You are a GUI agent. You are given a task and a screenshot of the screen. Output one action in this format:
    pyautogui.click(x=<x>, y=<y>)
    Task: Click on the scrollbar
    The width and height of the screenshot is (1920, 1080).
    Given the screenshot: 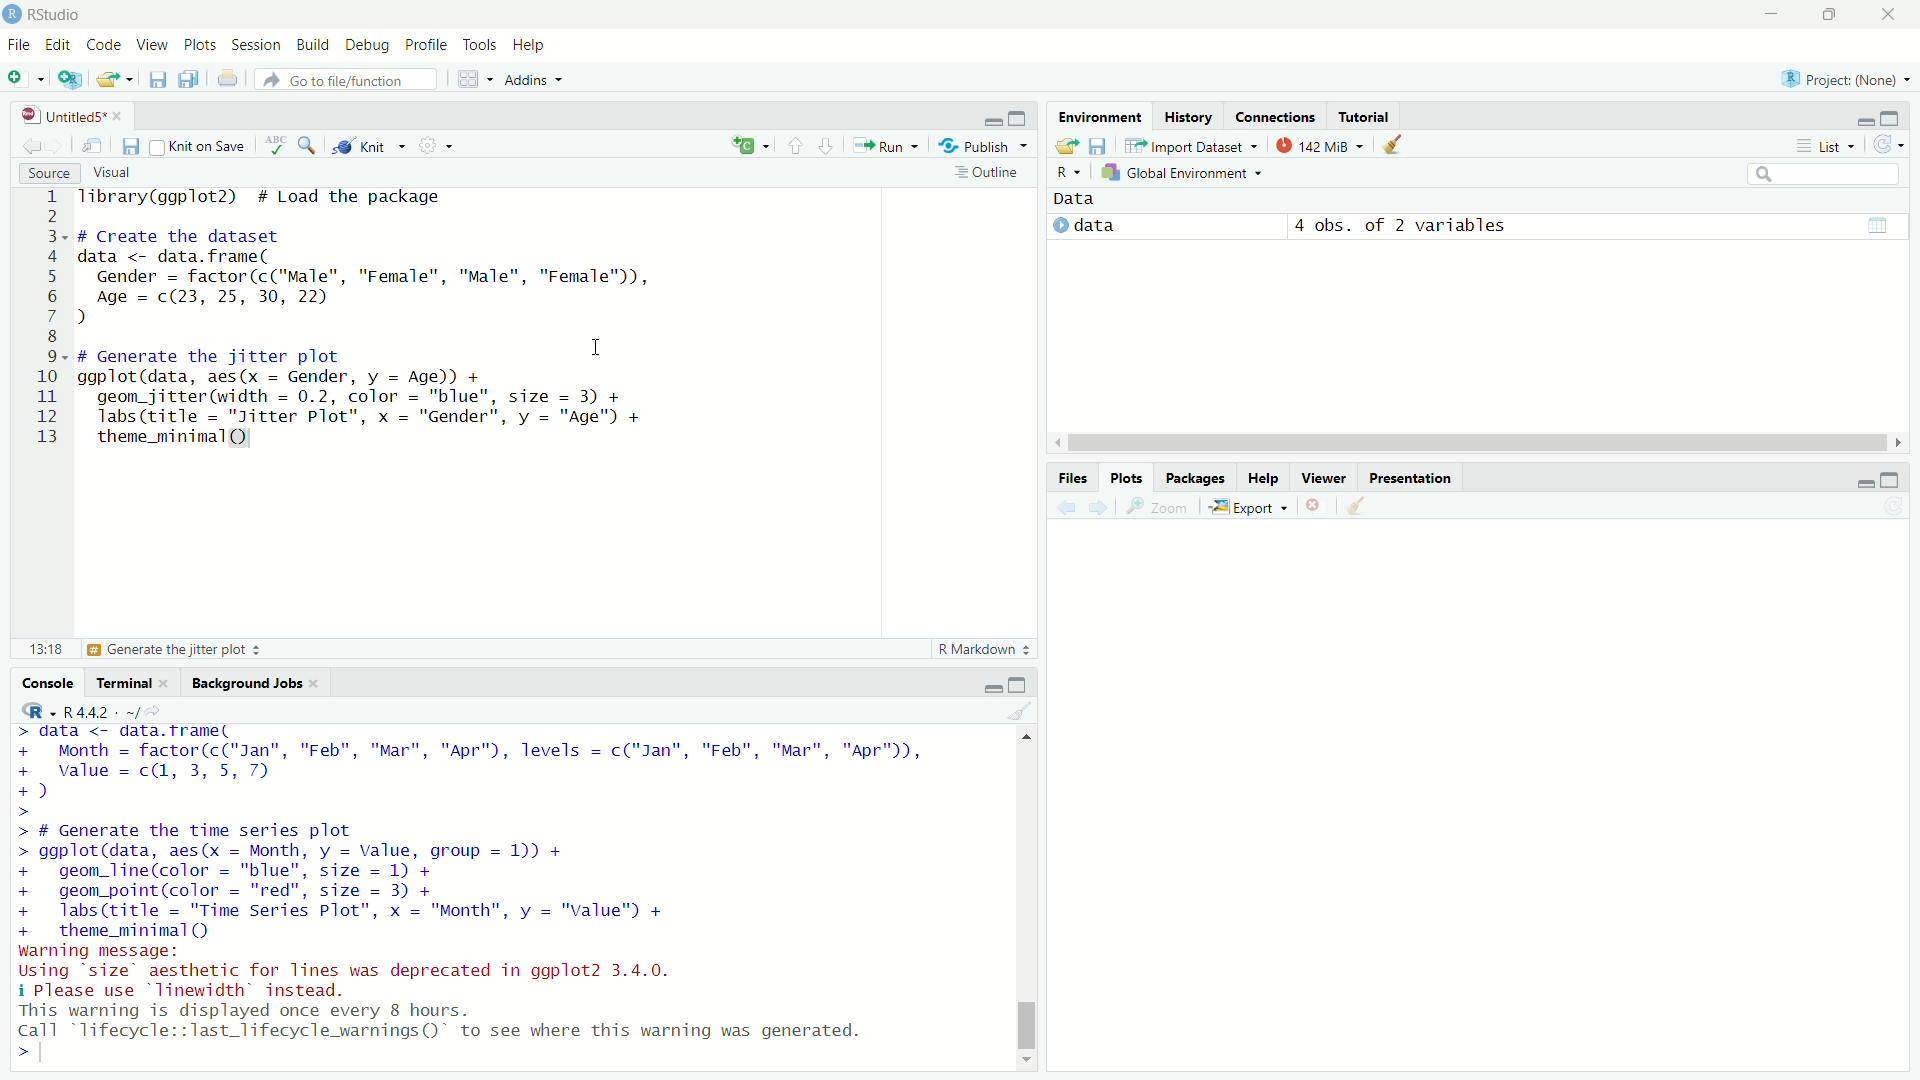 What is the action you would take?
    pyautogui.click(x=1025, y=901)
    